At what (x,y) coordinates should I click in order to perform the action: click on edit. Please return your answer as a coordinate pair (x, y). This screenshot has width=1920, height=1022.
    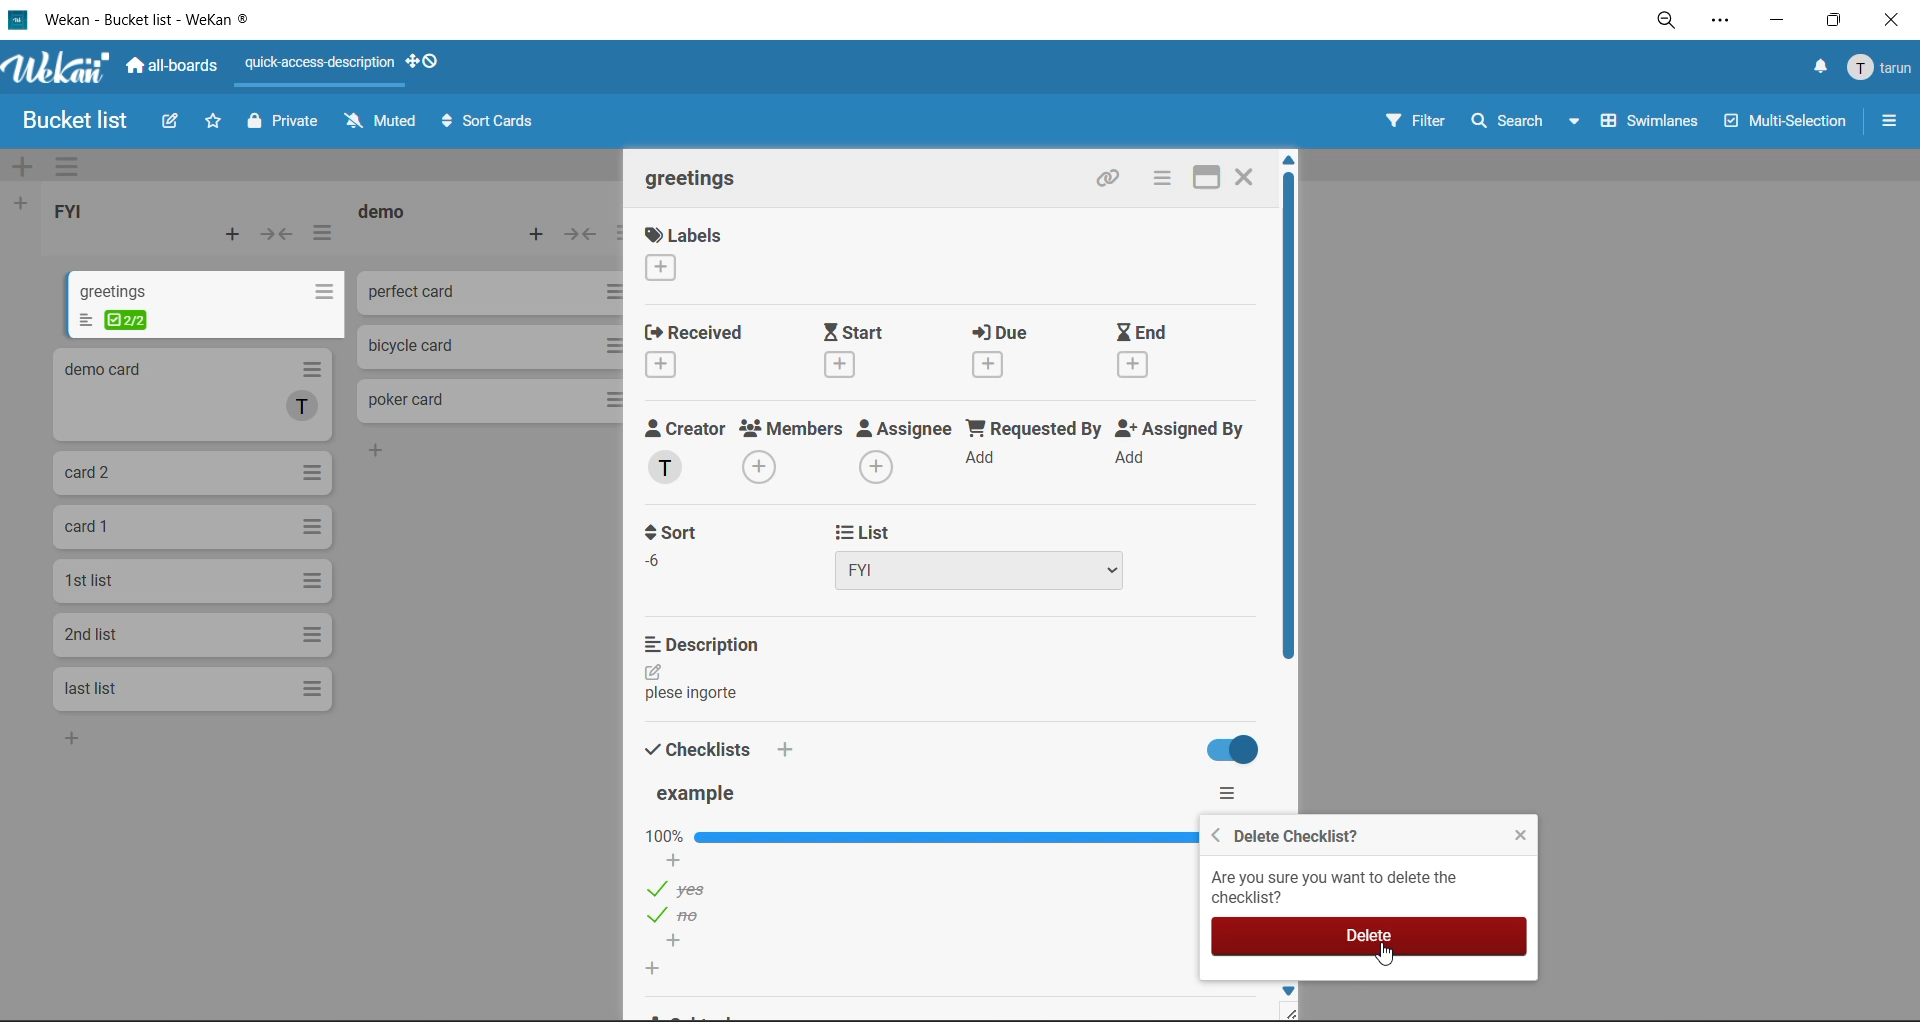
    Looking at the image, I should click on (171, 125).